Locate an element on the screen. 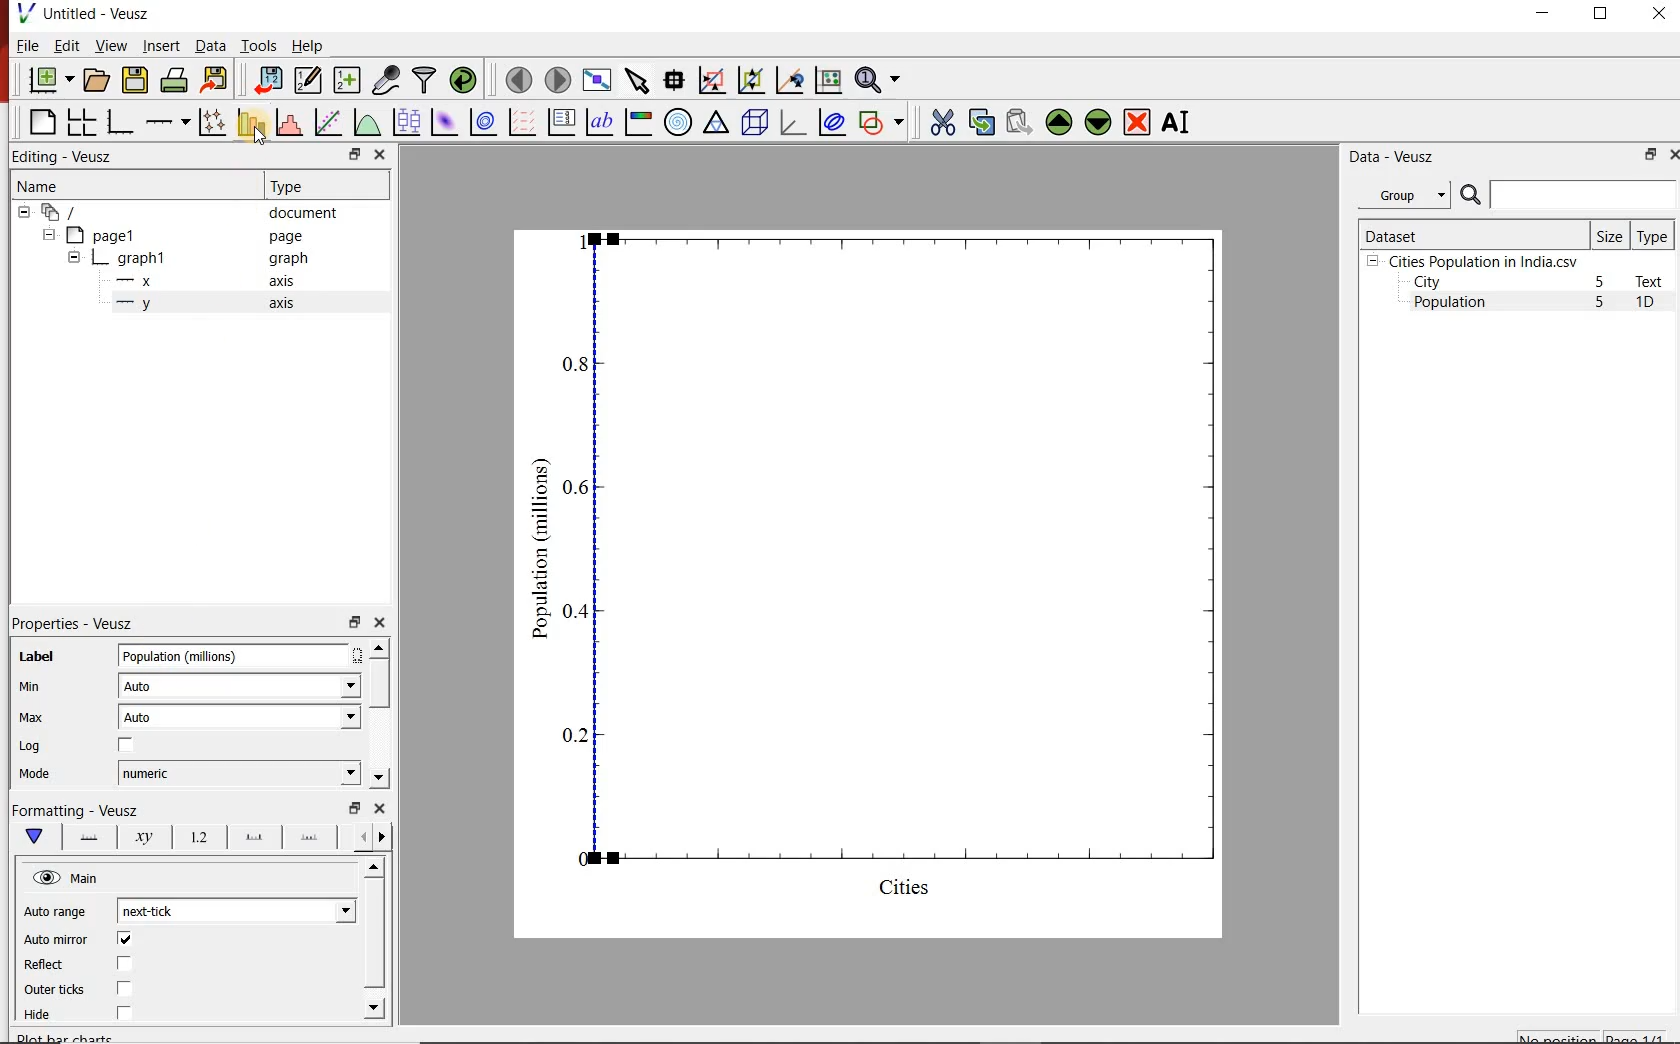 This screenshot has width=1680, height=1044. Mode is located at coordinates (40, 774).